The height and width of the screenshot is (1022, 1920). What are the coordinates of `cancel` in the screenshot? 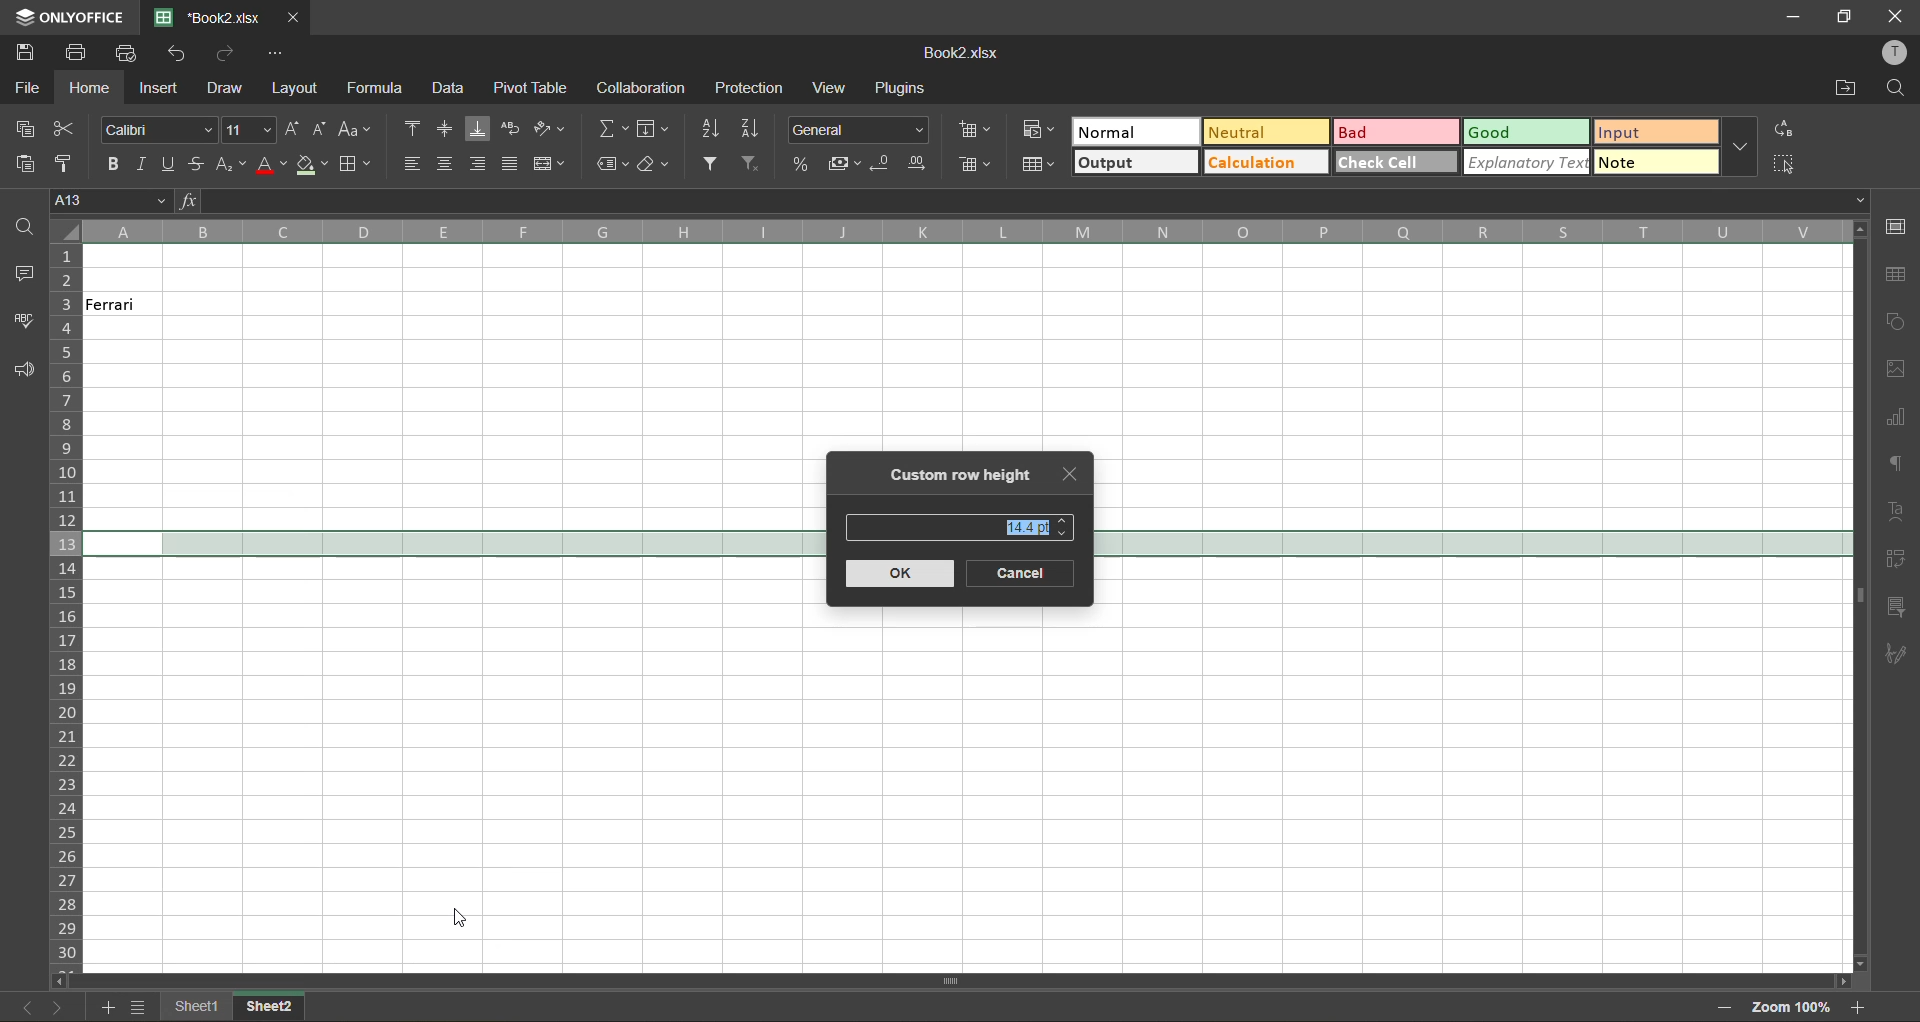 It's located at (1023, 574).